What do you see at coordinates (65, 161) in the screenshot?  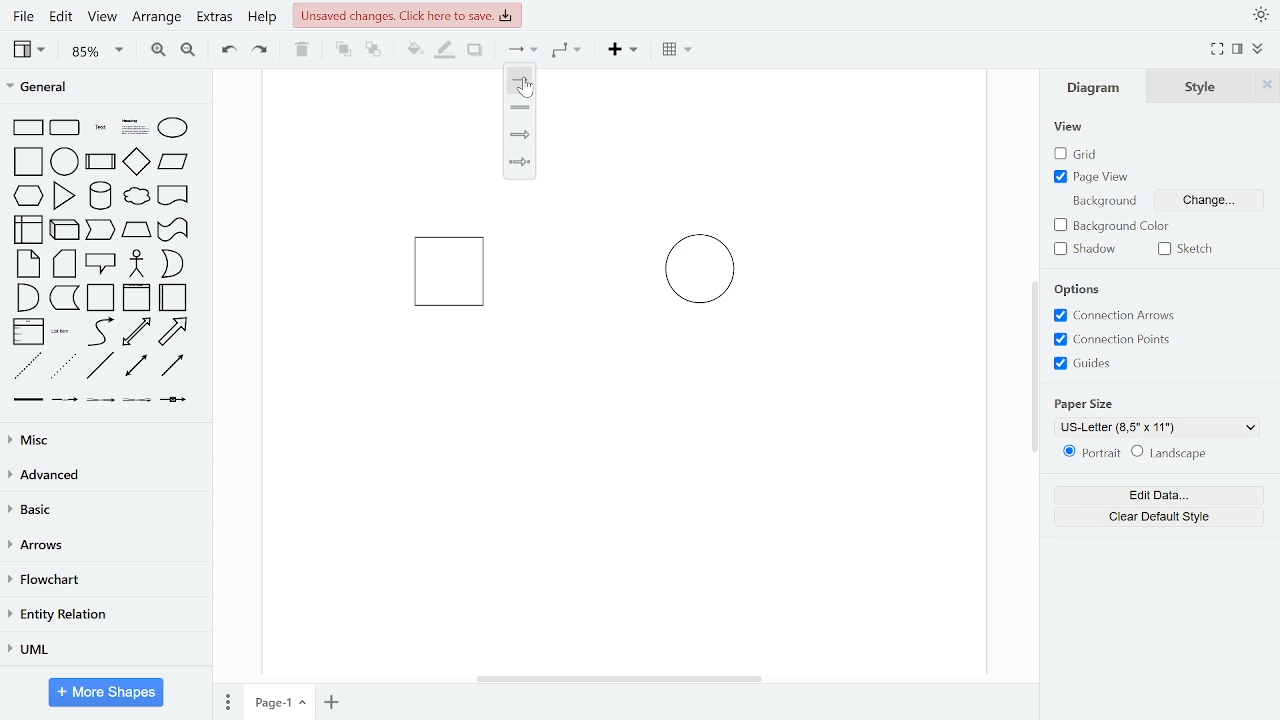 I see `circle` at bounding box center [65, 161].